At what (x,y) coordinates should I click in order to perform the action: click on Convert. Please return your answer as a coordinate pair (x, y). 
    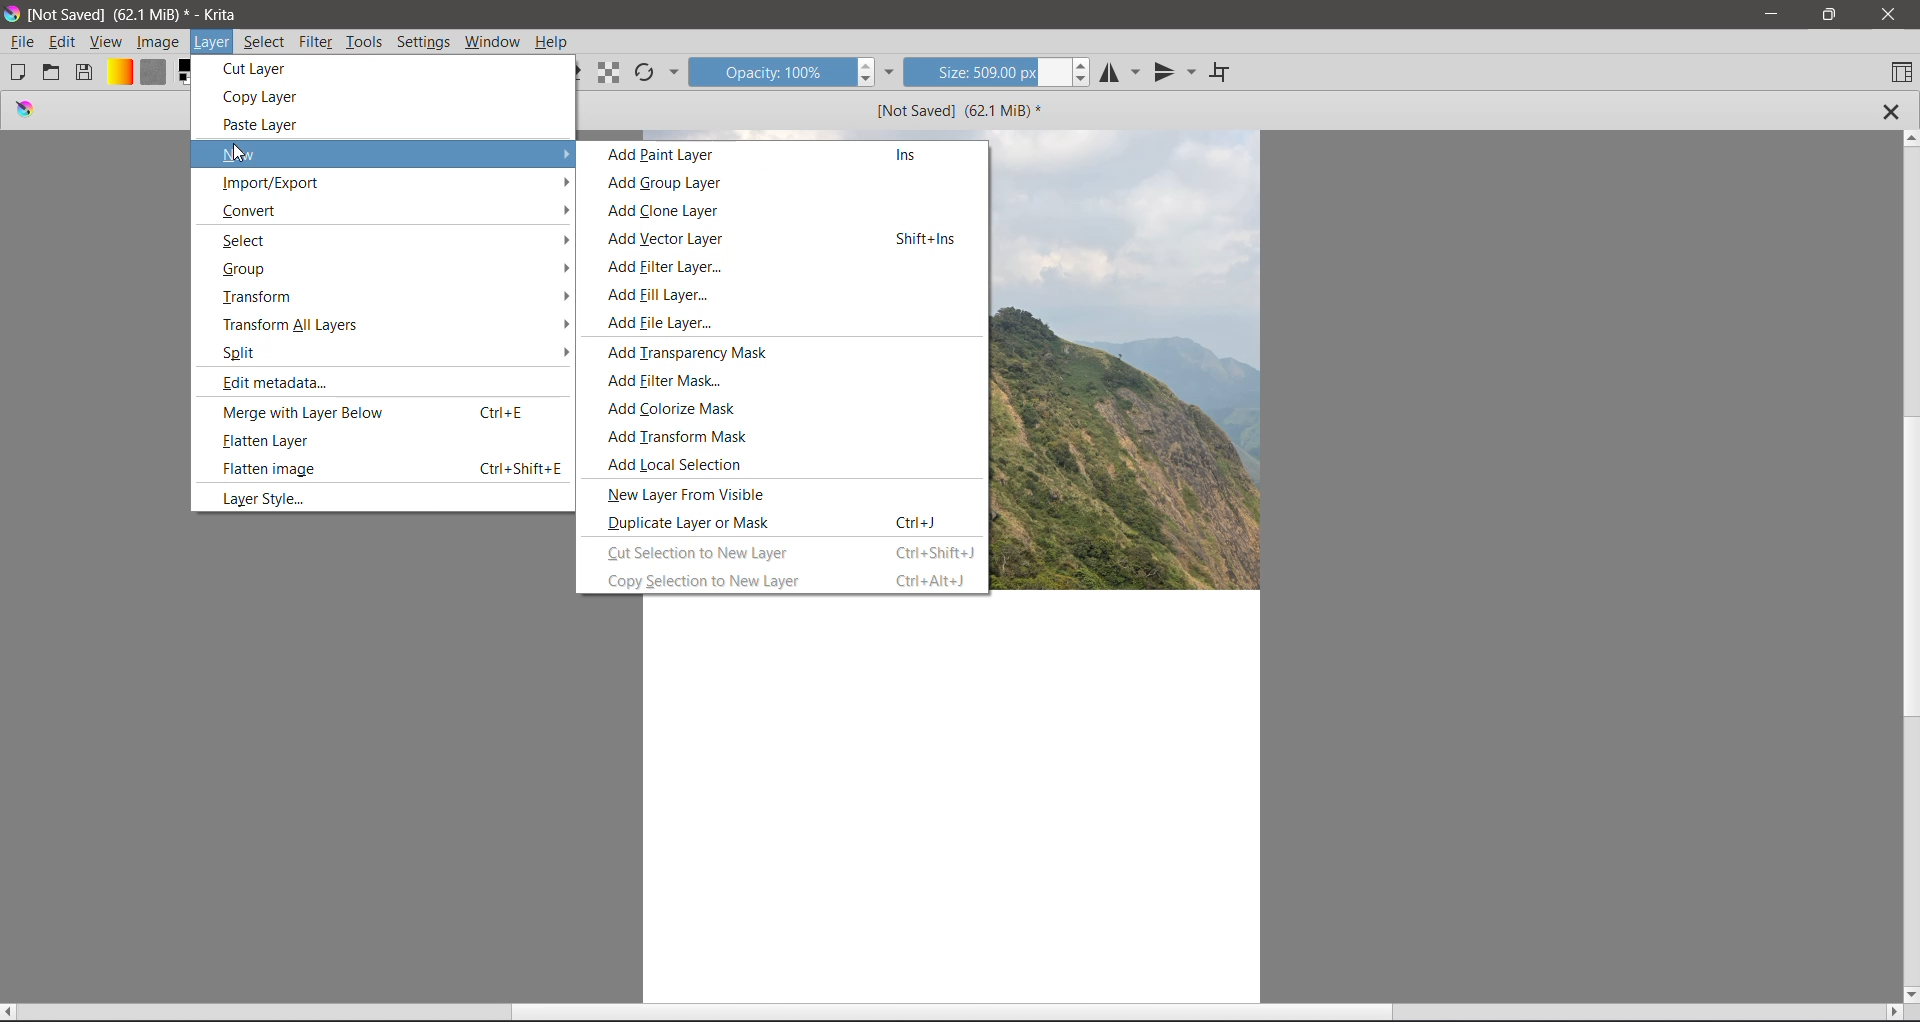
    Looking at the image, I should click on (392, 212).